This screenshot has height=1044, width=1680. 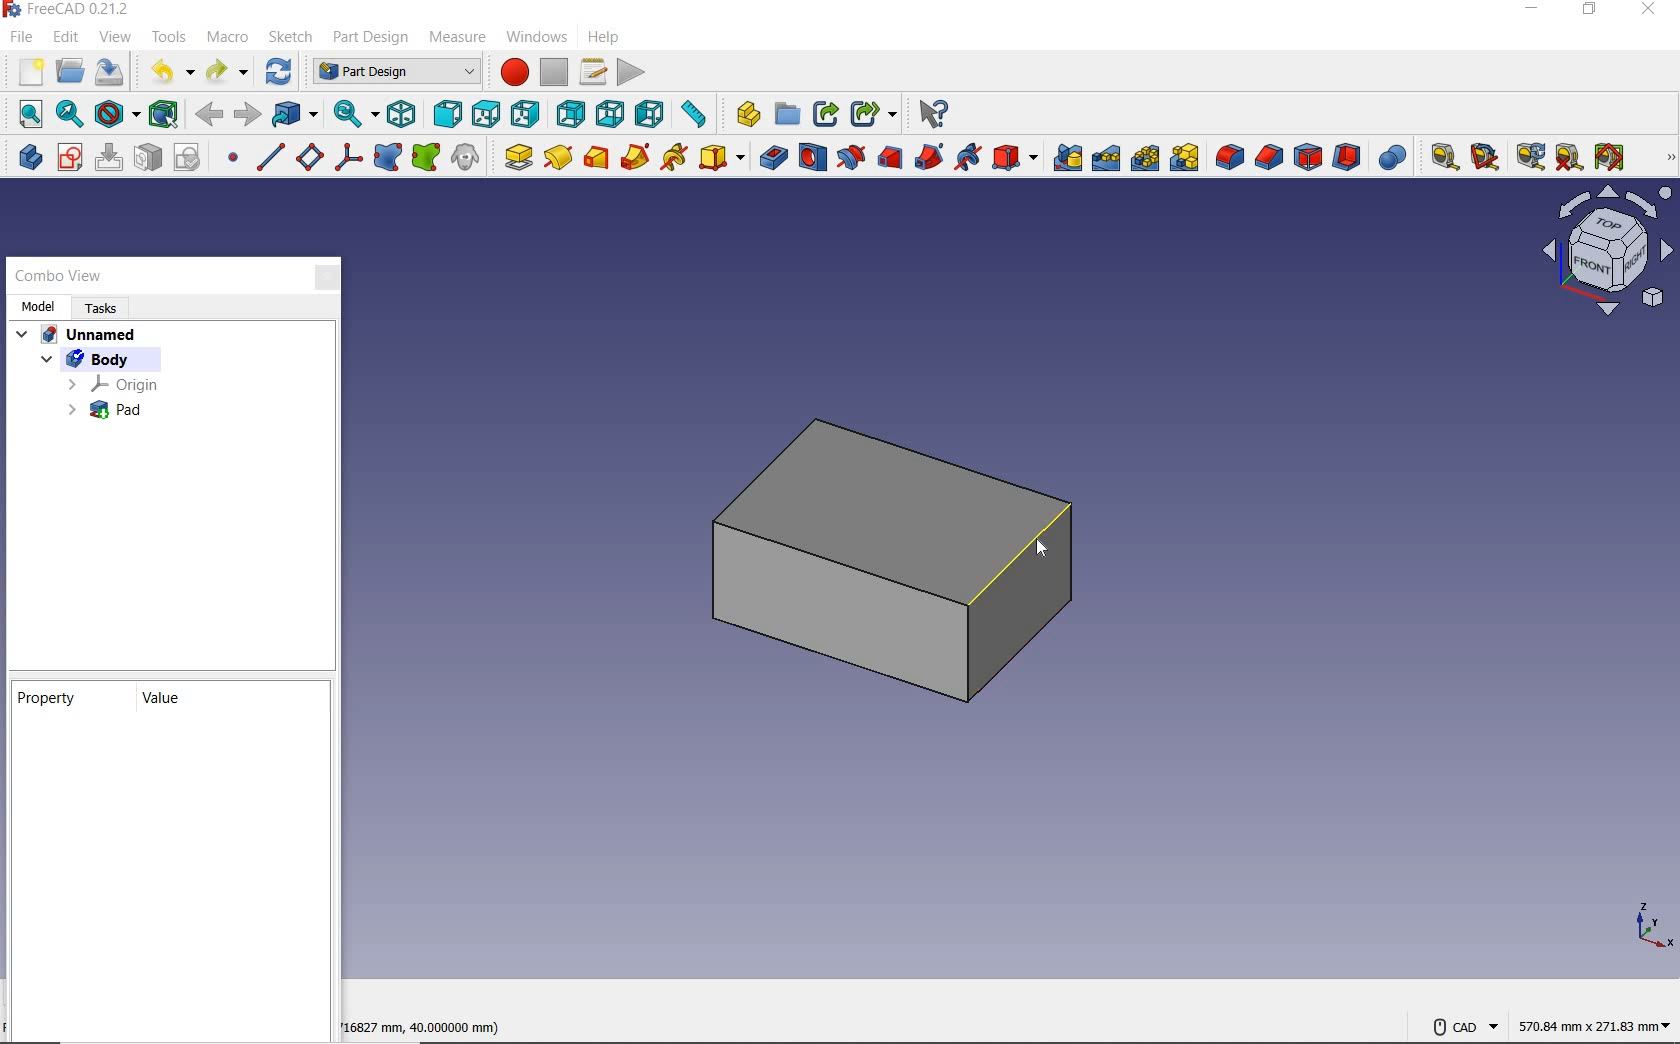 What do you see at coordinates (455, 37) in the screenshot?
I see `measure` at bounding box center [455, 37].